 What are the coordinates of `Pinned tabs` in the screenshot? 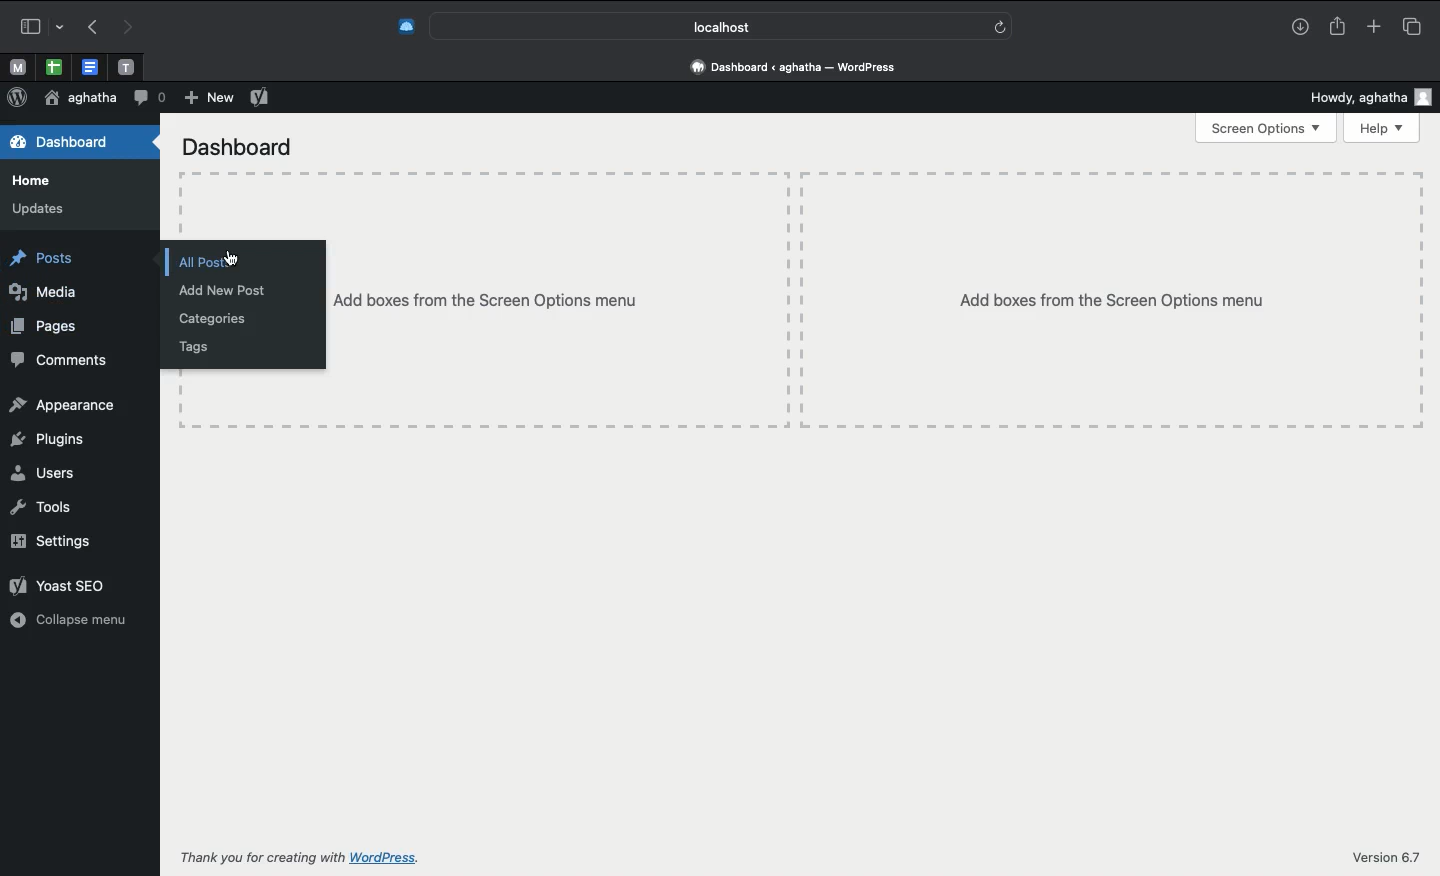 It's located at (19, 66).